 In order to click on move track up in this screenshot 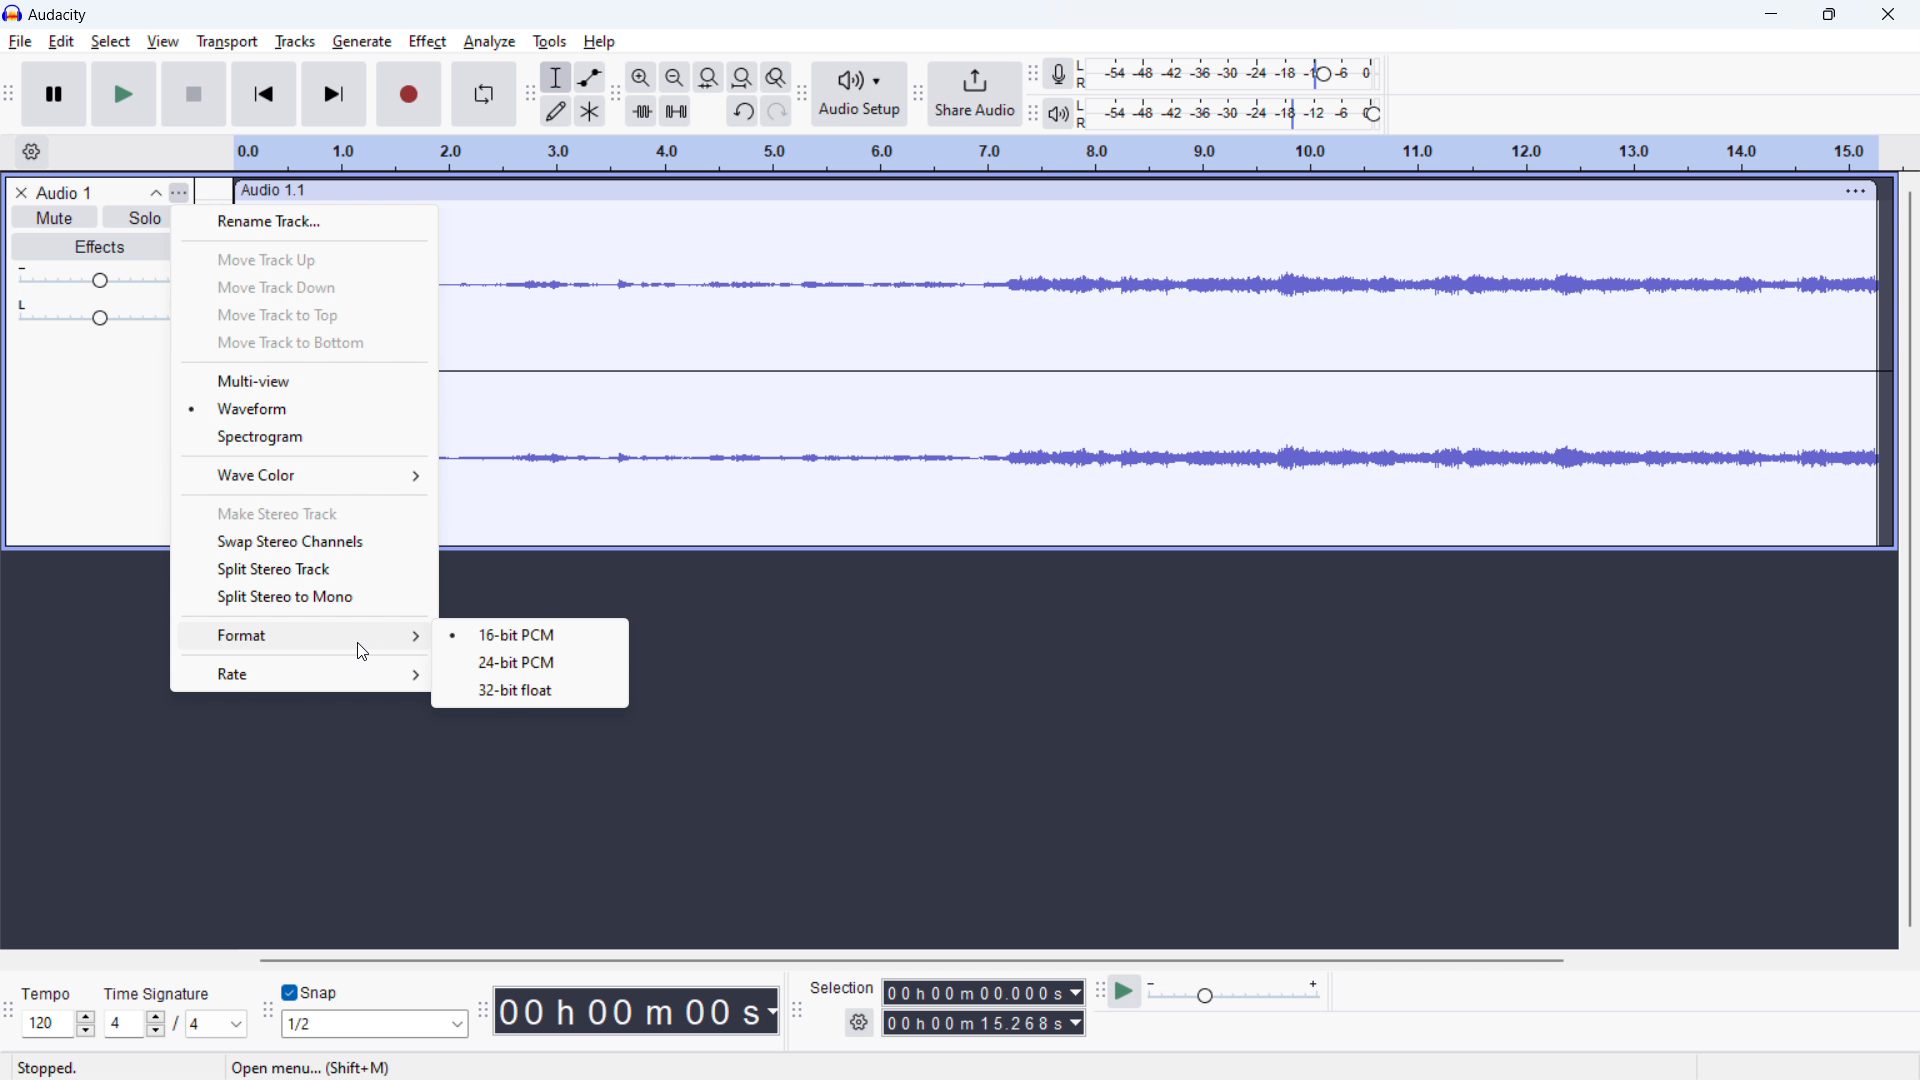, I will do `click(304, 258)`.